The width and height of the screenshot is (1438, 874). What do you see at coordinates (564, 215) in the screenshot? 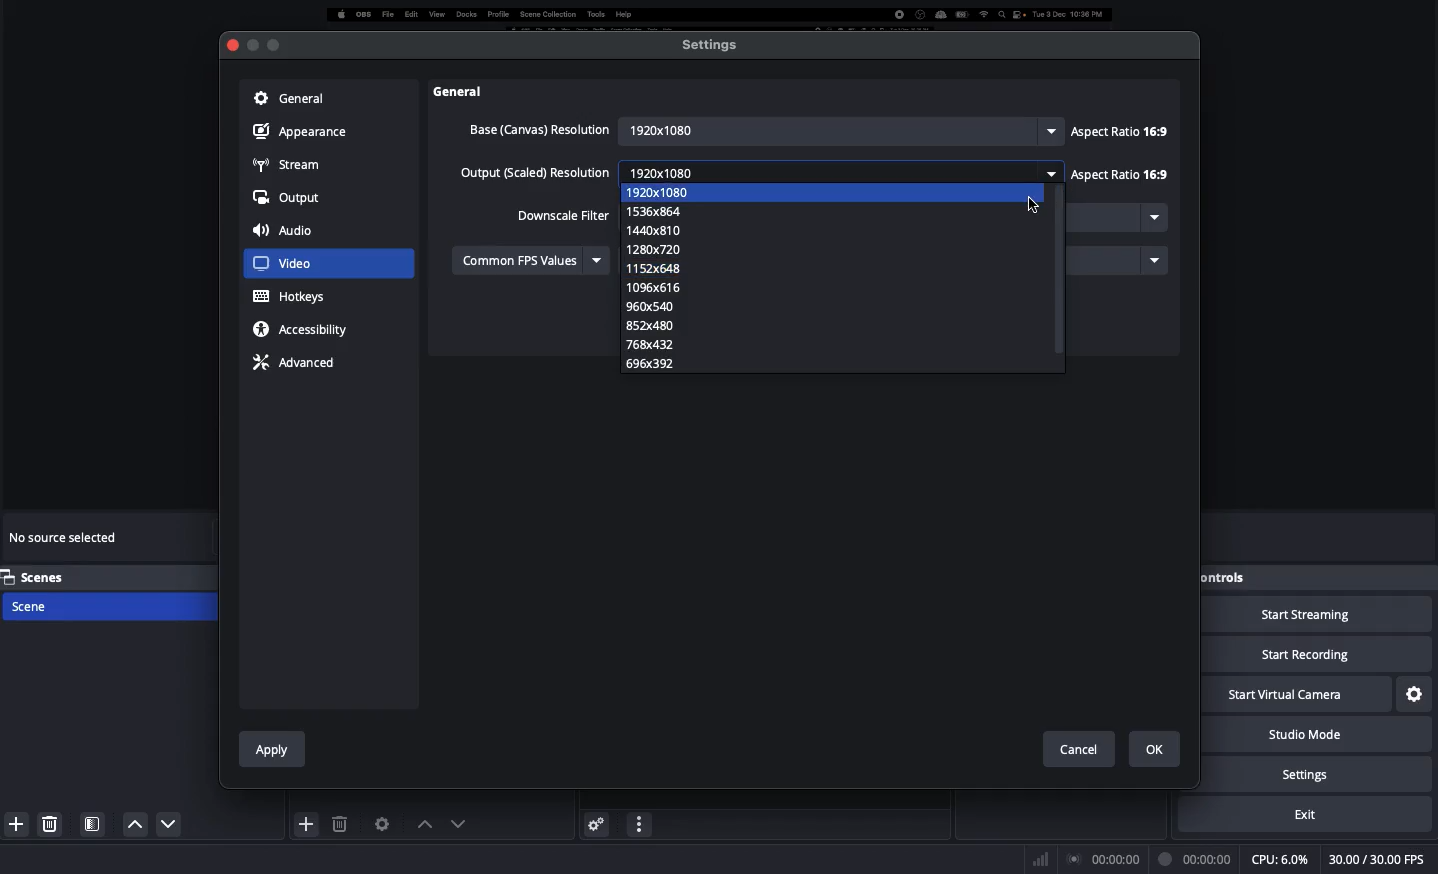
I see `Downscale filter` at bounding box center [564, 215].